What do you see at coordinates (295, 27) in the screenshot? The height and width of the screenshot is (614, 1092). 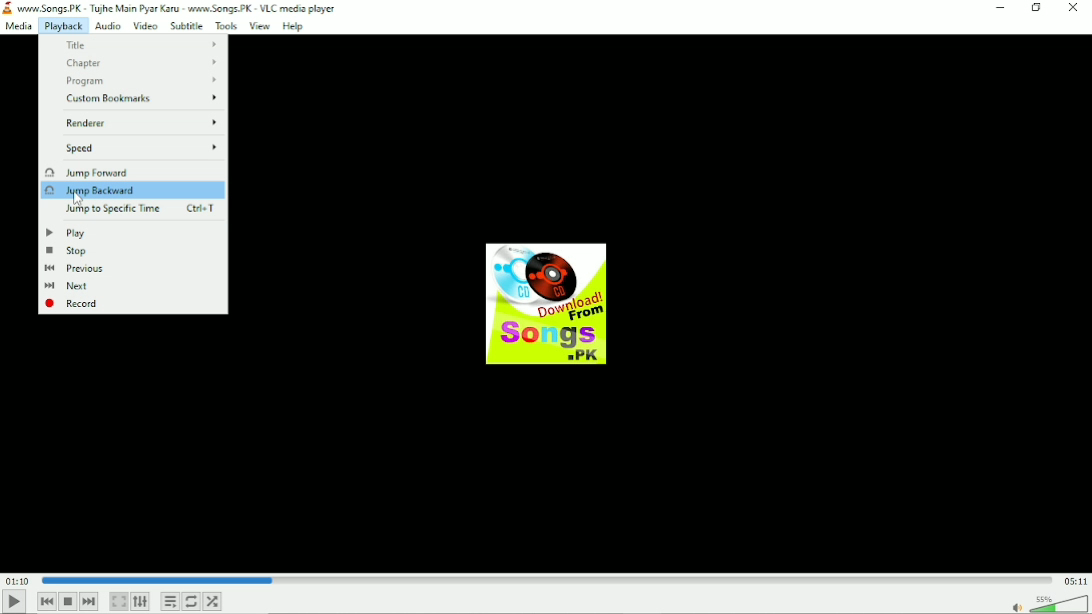 I see `Help` at bounding box center [295, 27].